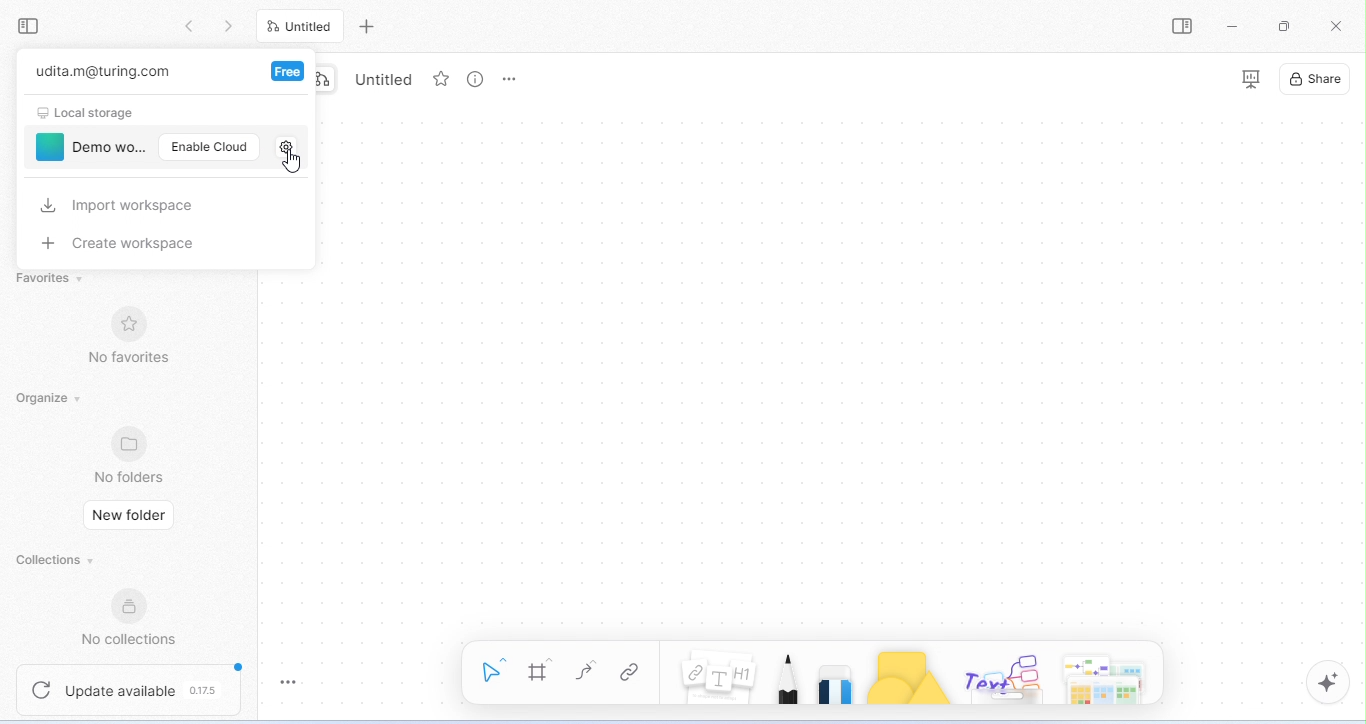 This screenshot has height=724, width=1366. I want to click on new collections, so click(137, 618).